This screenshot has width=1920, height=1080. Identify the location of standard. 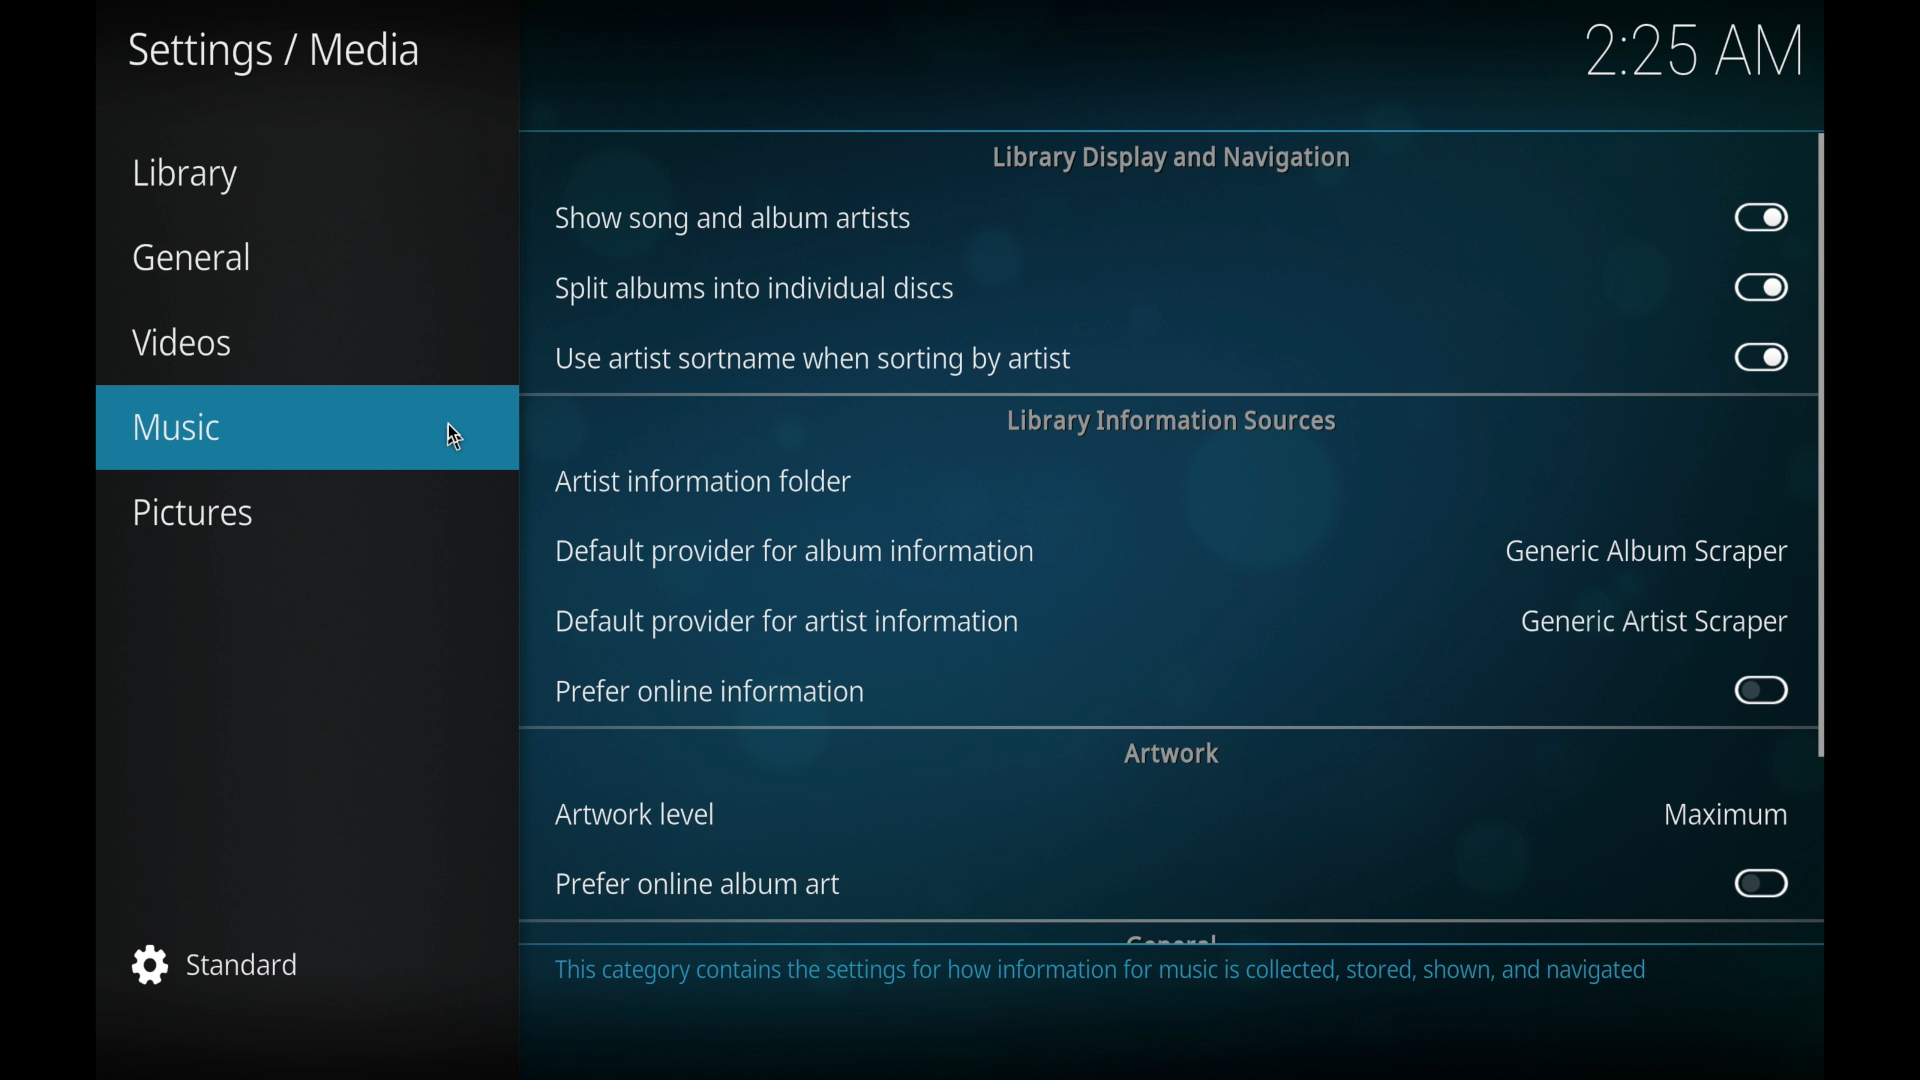
(220, 964).